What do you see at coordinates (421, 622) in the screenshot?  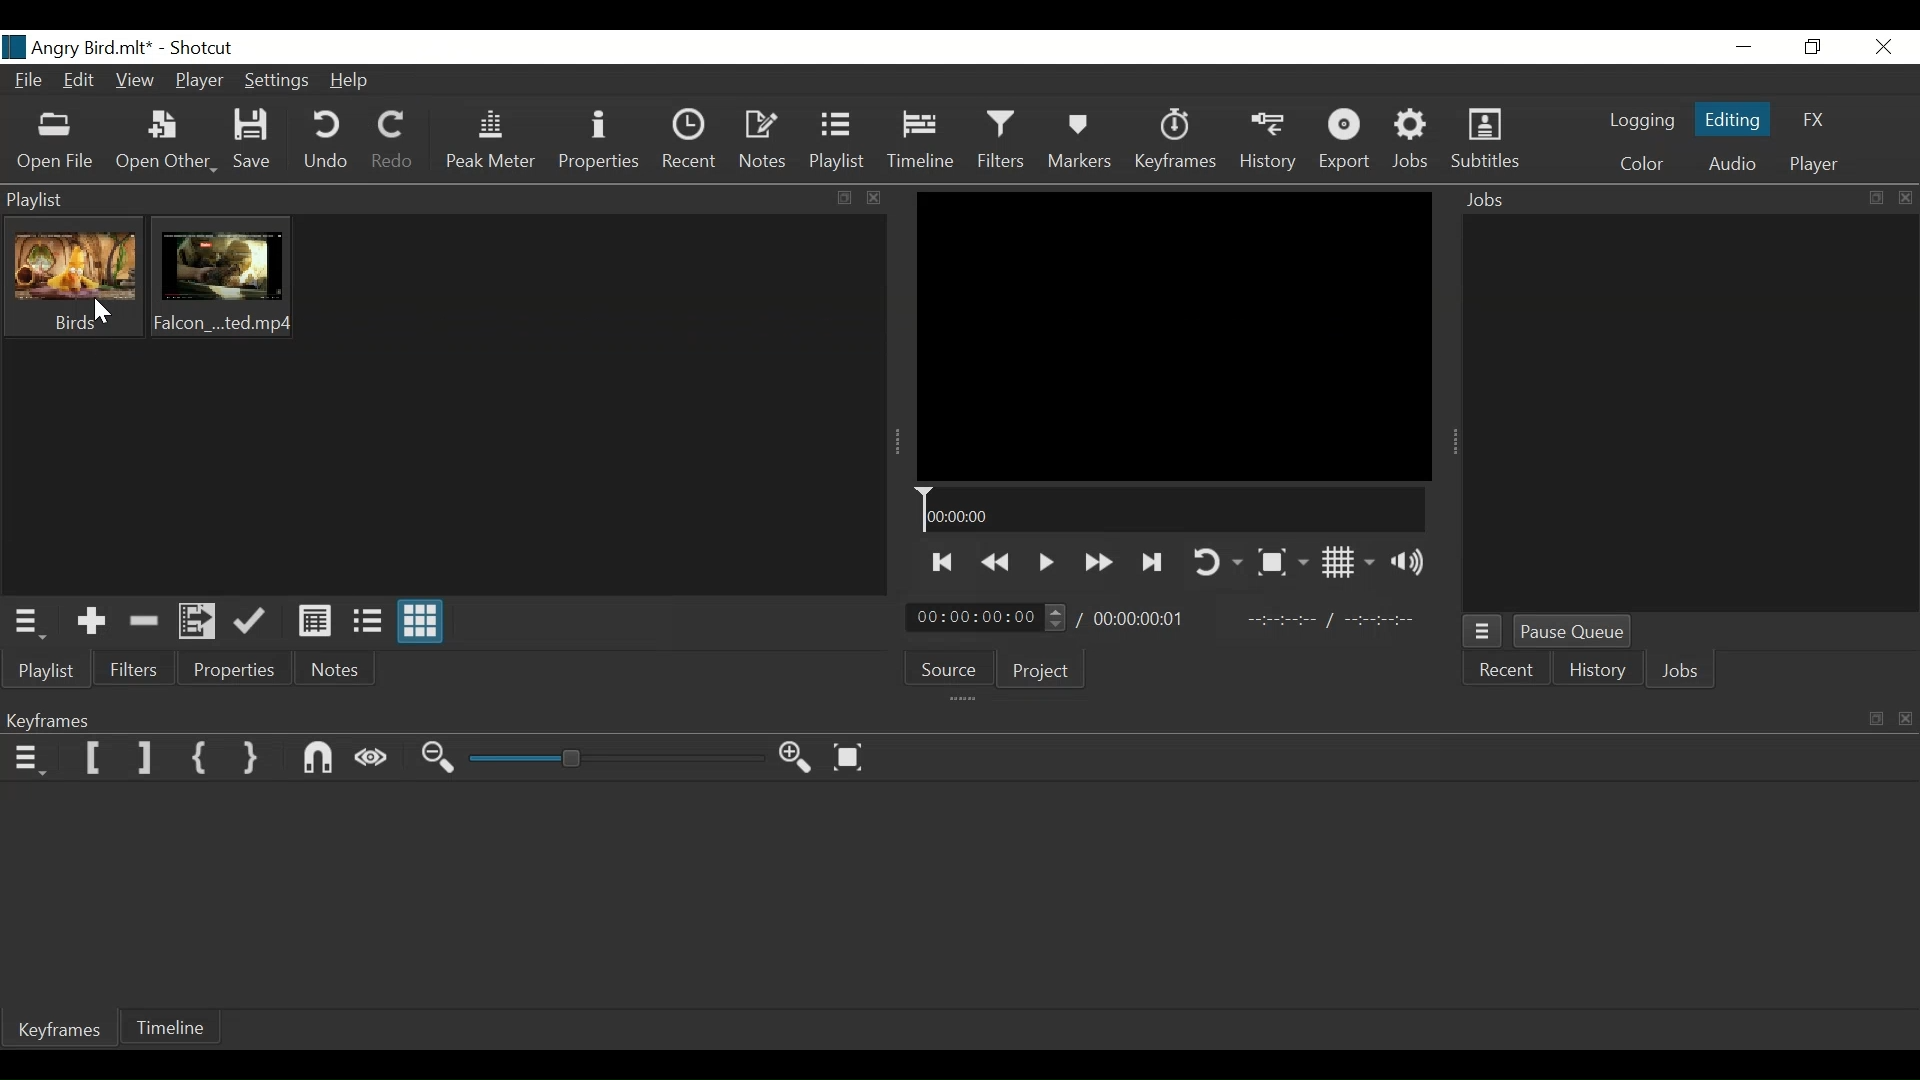 I see `View as icons` at bounding box center [421, 622].